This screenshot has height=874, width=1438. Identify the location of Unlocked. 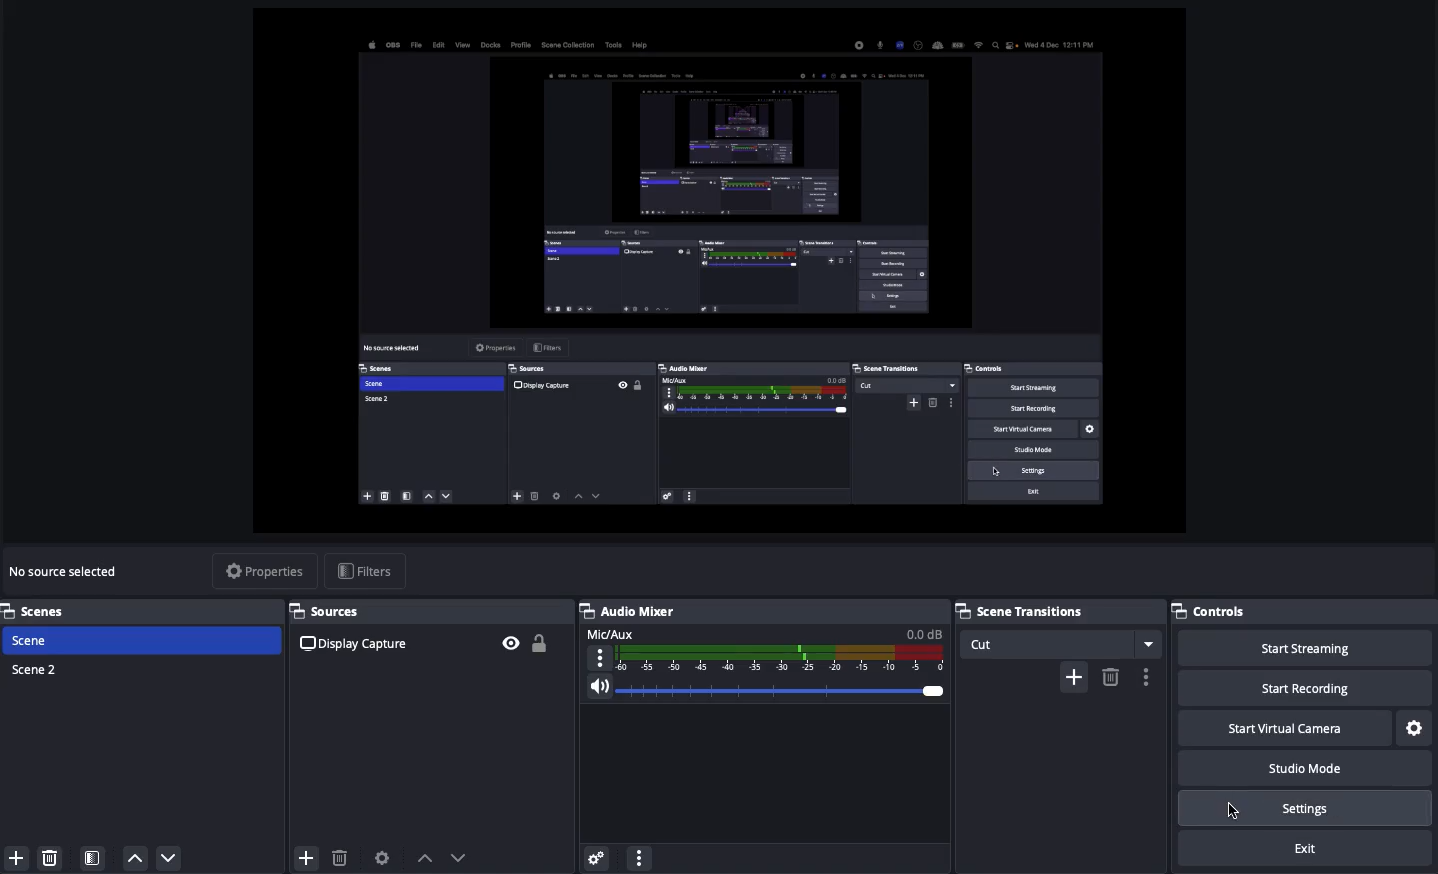
(541, 641).